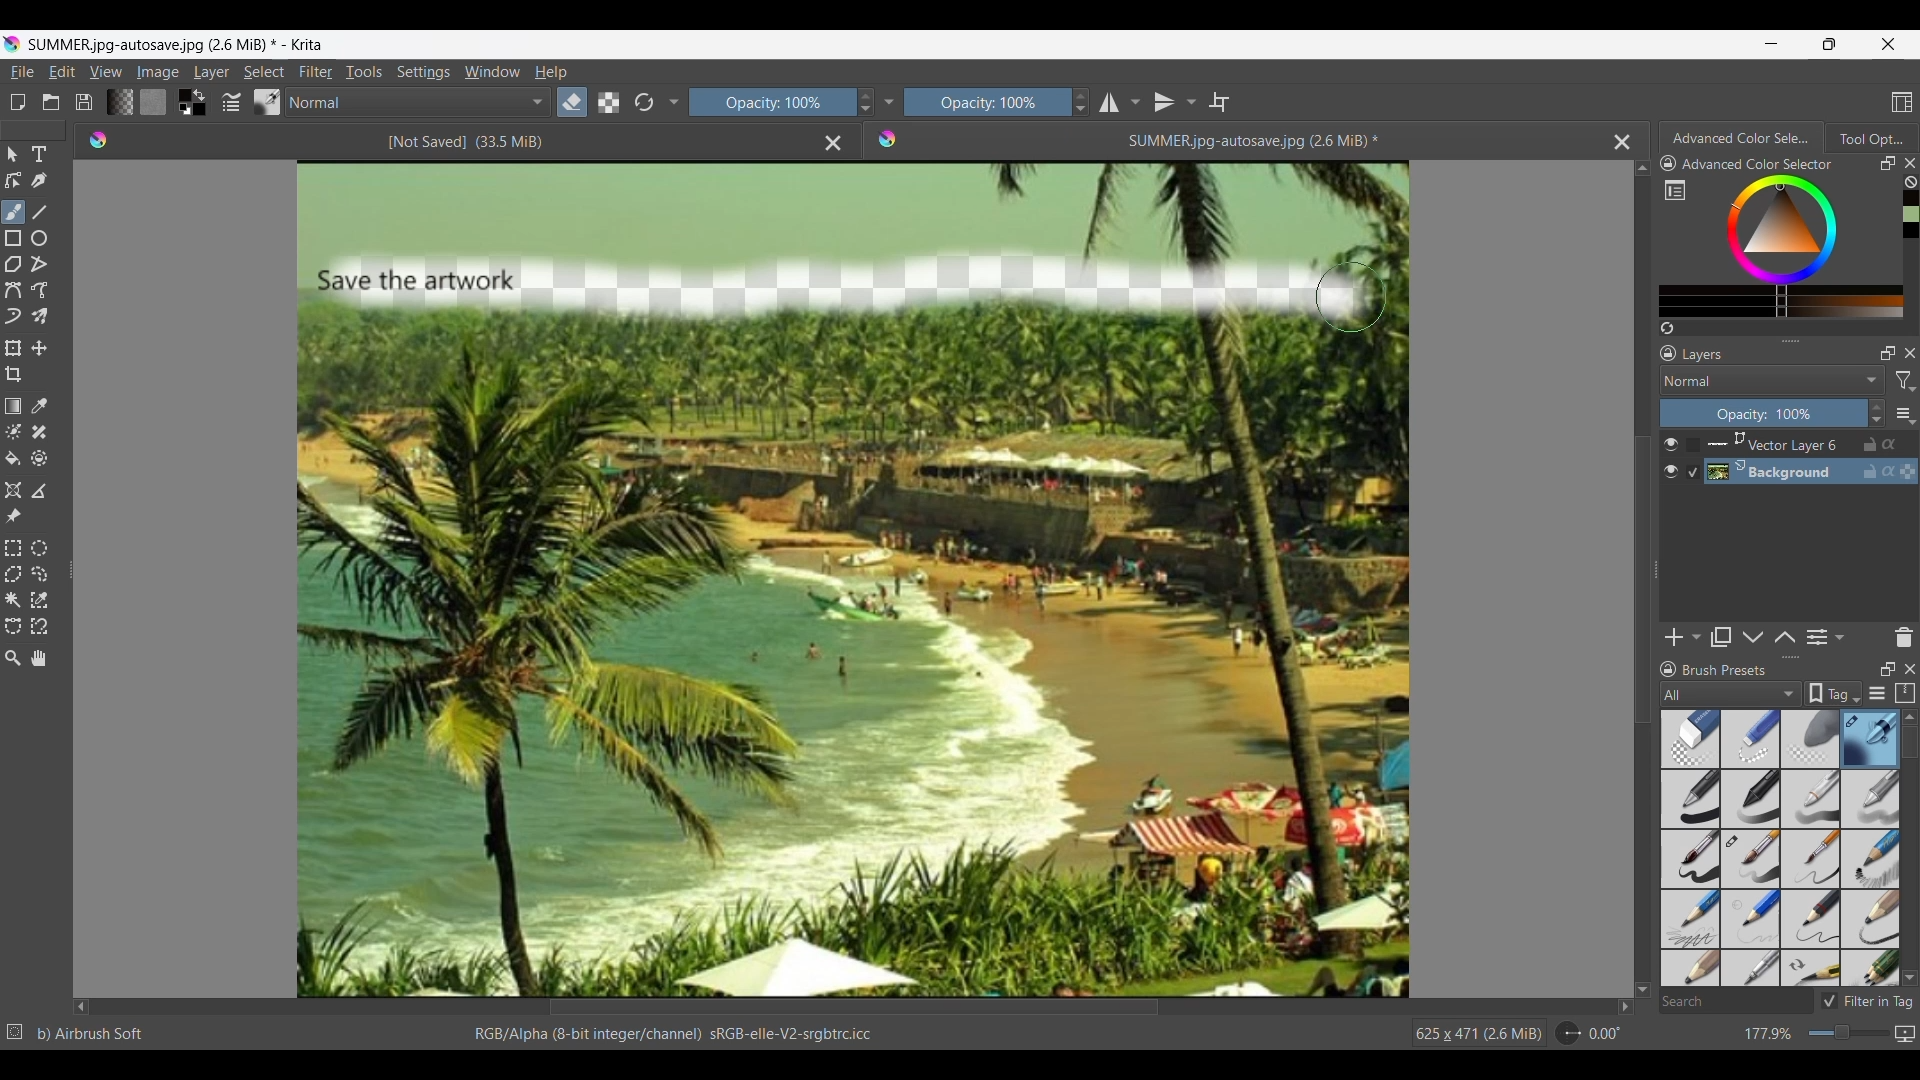  I want to click on SUMMER.jpg-autosave.jpg (2.6 MiB)* - Krita, so click(178, 44).